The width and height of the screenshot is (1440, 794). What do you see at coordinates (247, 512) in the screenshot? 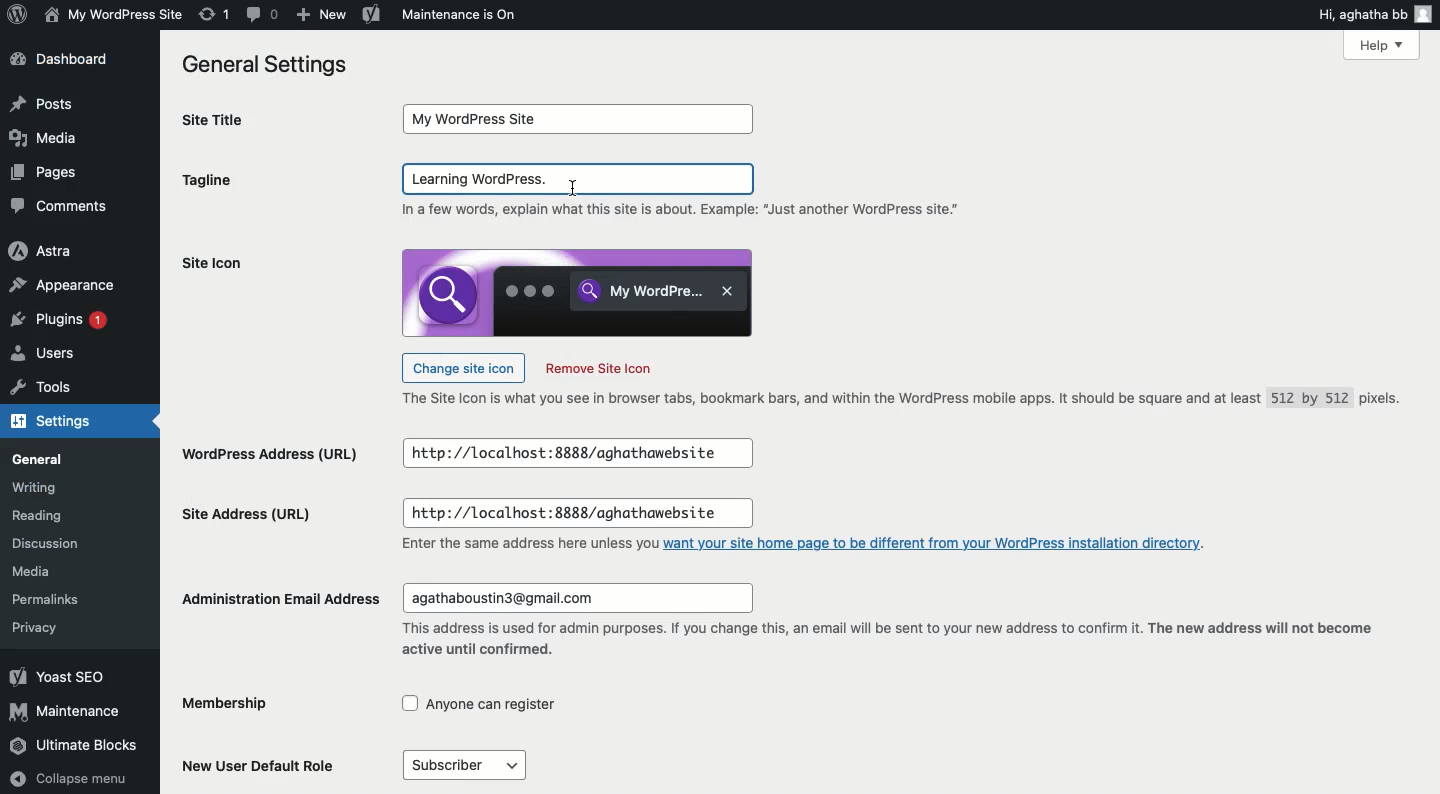
I see `Site address` at bounding box center [247, 512].